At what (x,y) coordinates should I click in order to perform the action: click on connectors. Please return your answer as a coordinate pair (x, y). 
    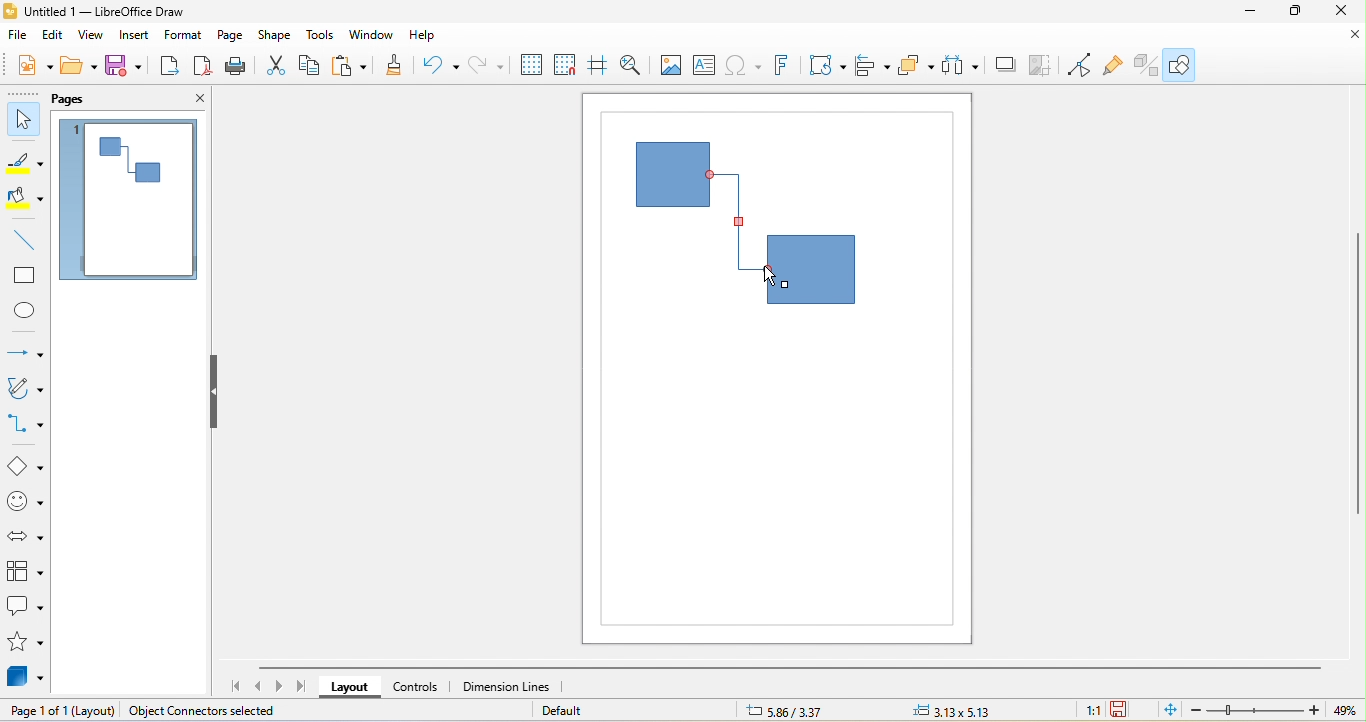
    Looking at the image, I should click on (26, 427).